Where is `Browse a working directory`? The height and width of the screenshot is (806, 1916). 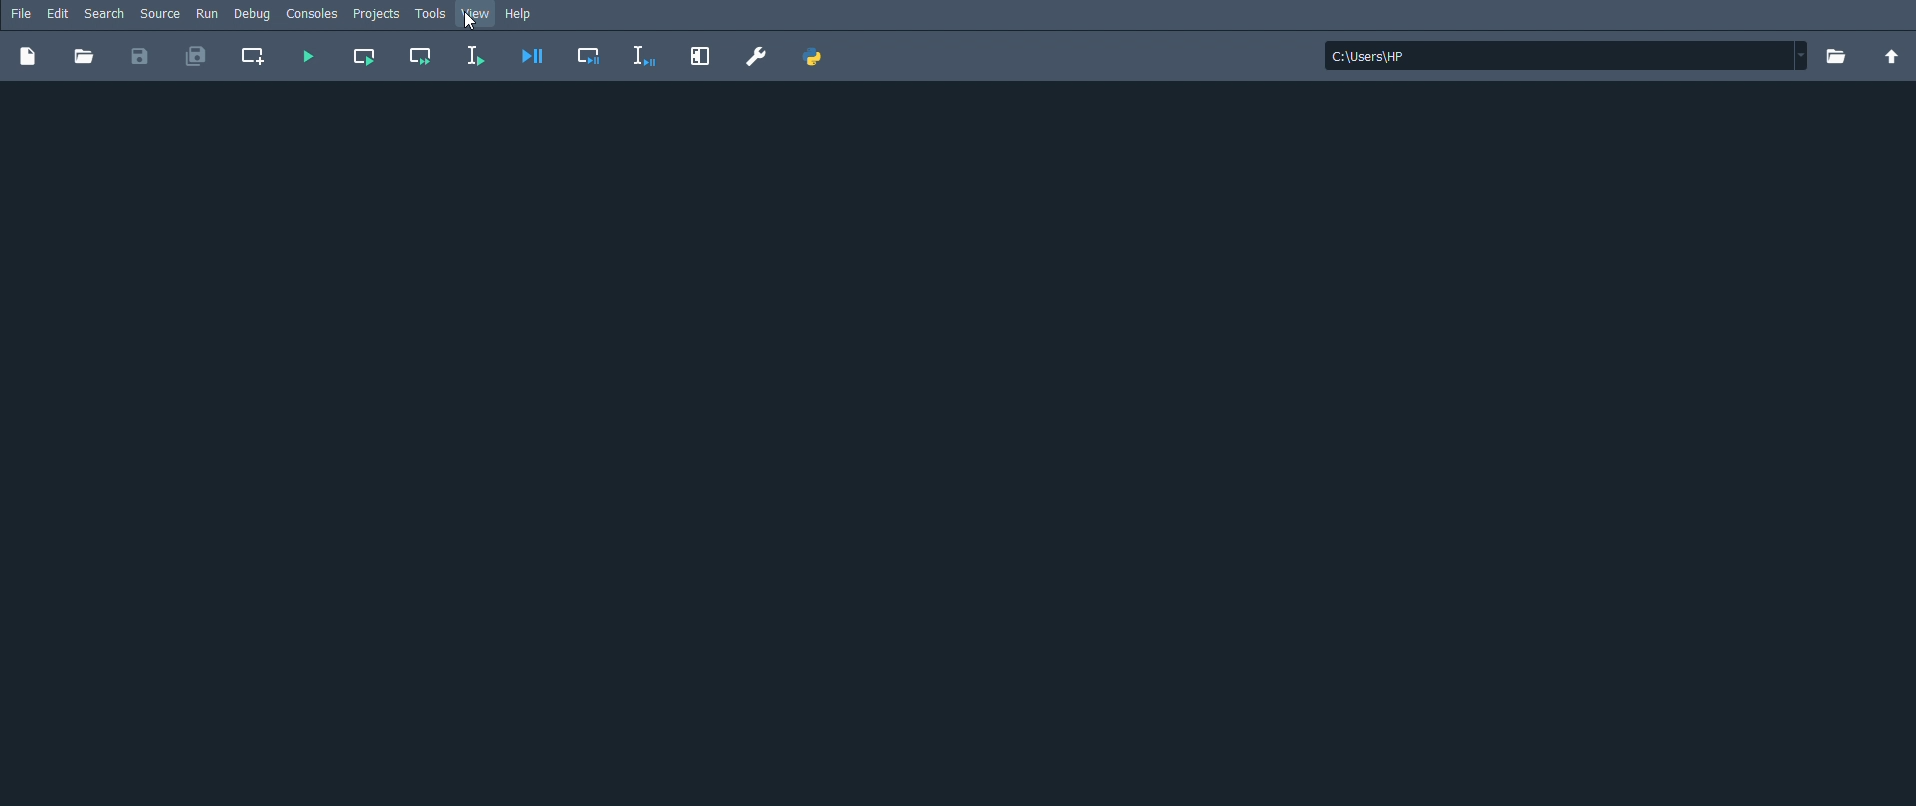 Browse a working directory is located at coordinates (1835, 56).